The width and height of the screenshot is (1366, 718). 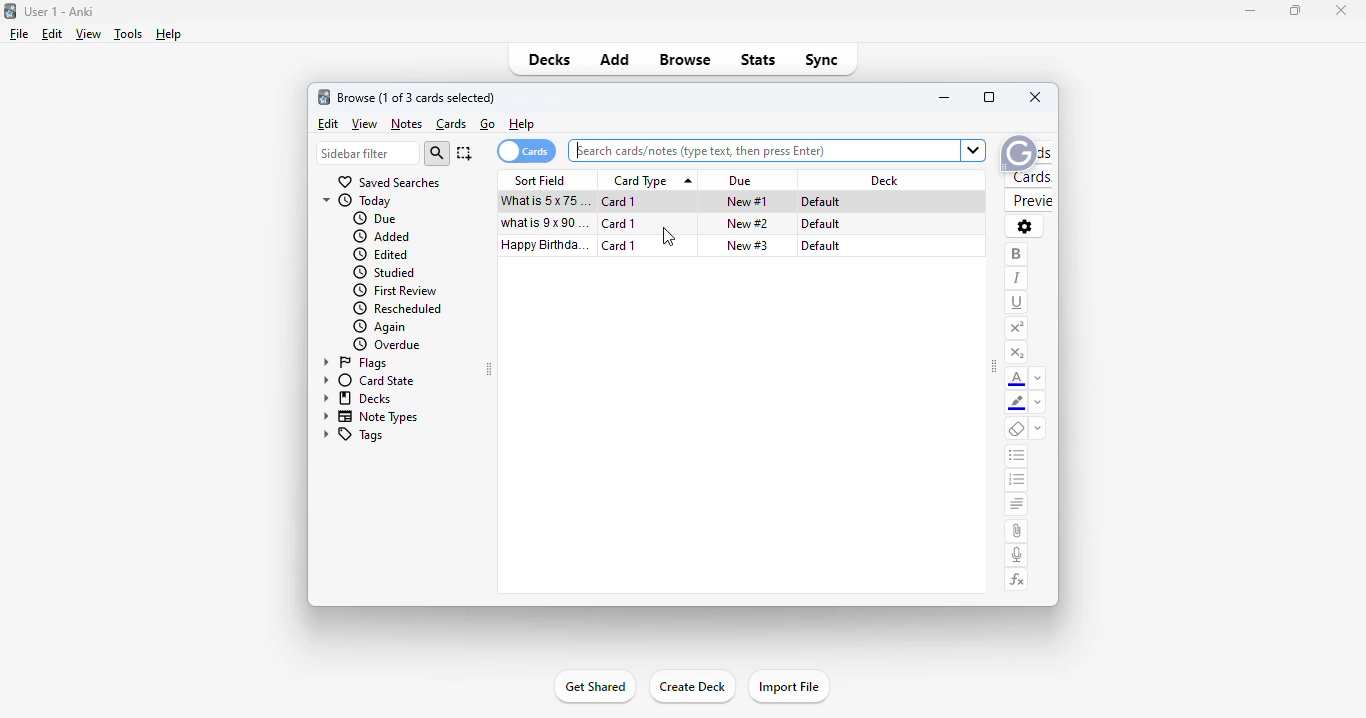 I want to click on alignment, so click(x=1016, y=504).